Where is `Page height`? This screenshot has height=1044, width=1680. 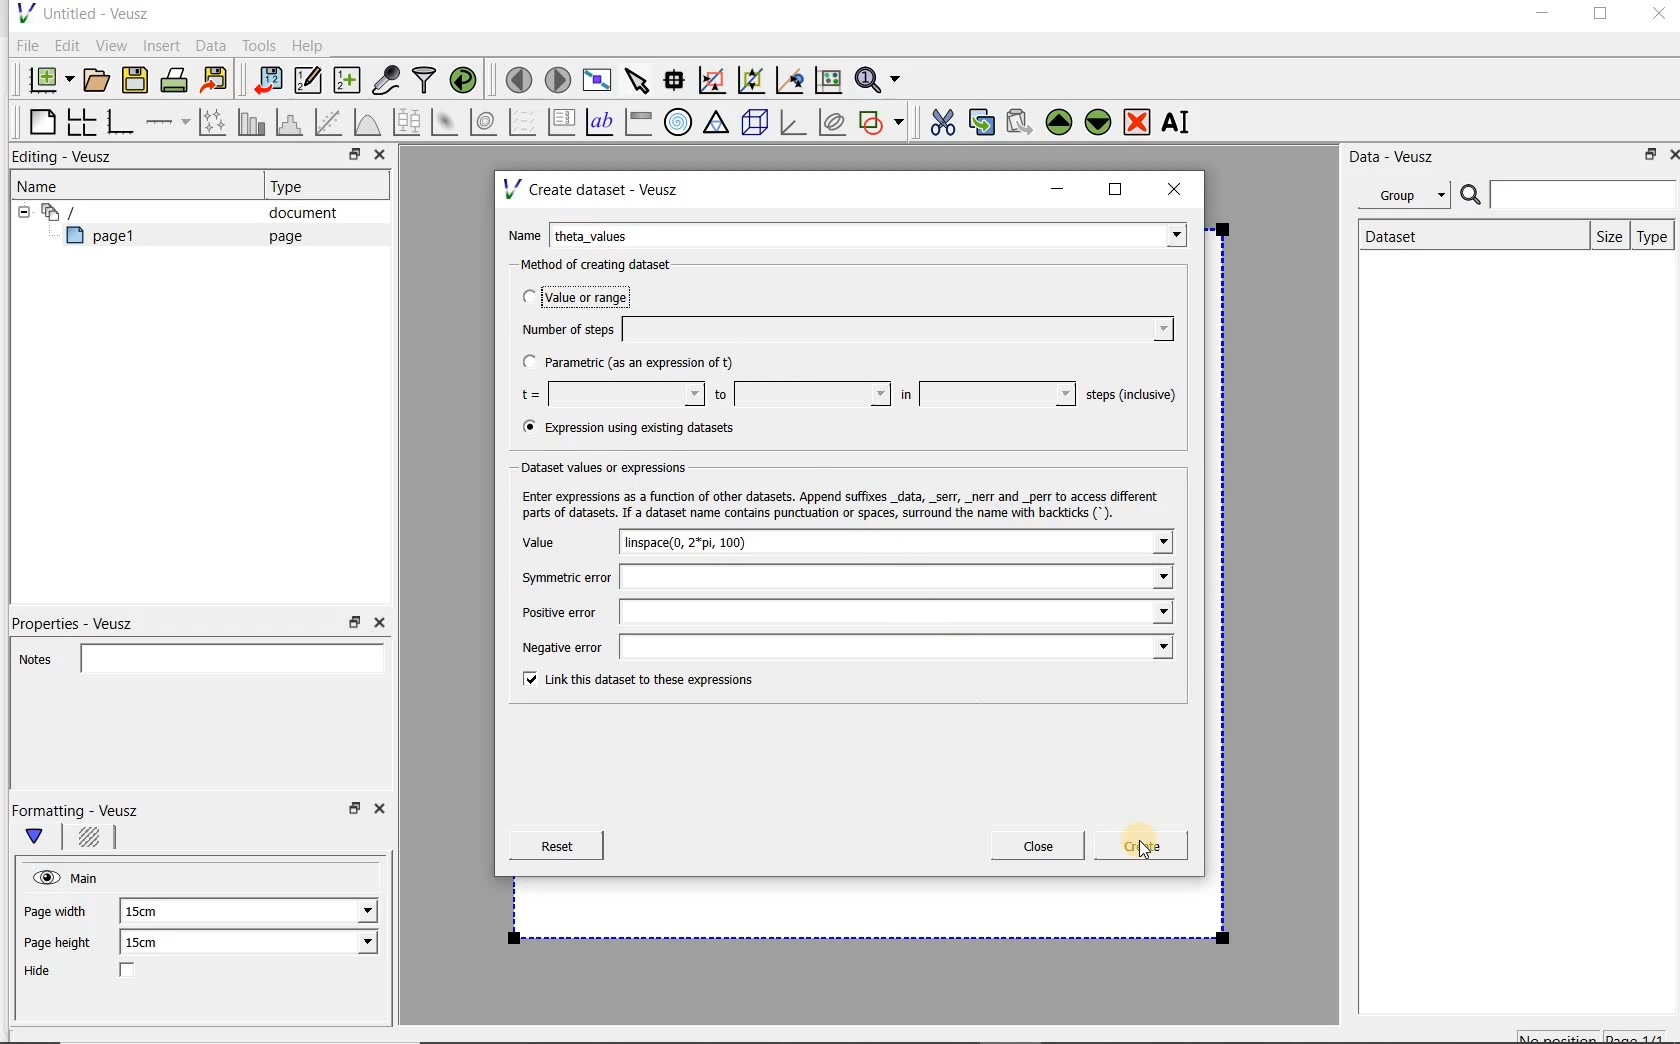 Page height is located at coordinates (64, 945).